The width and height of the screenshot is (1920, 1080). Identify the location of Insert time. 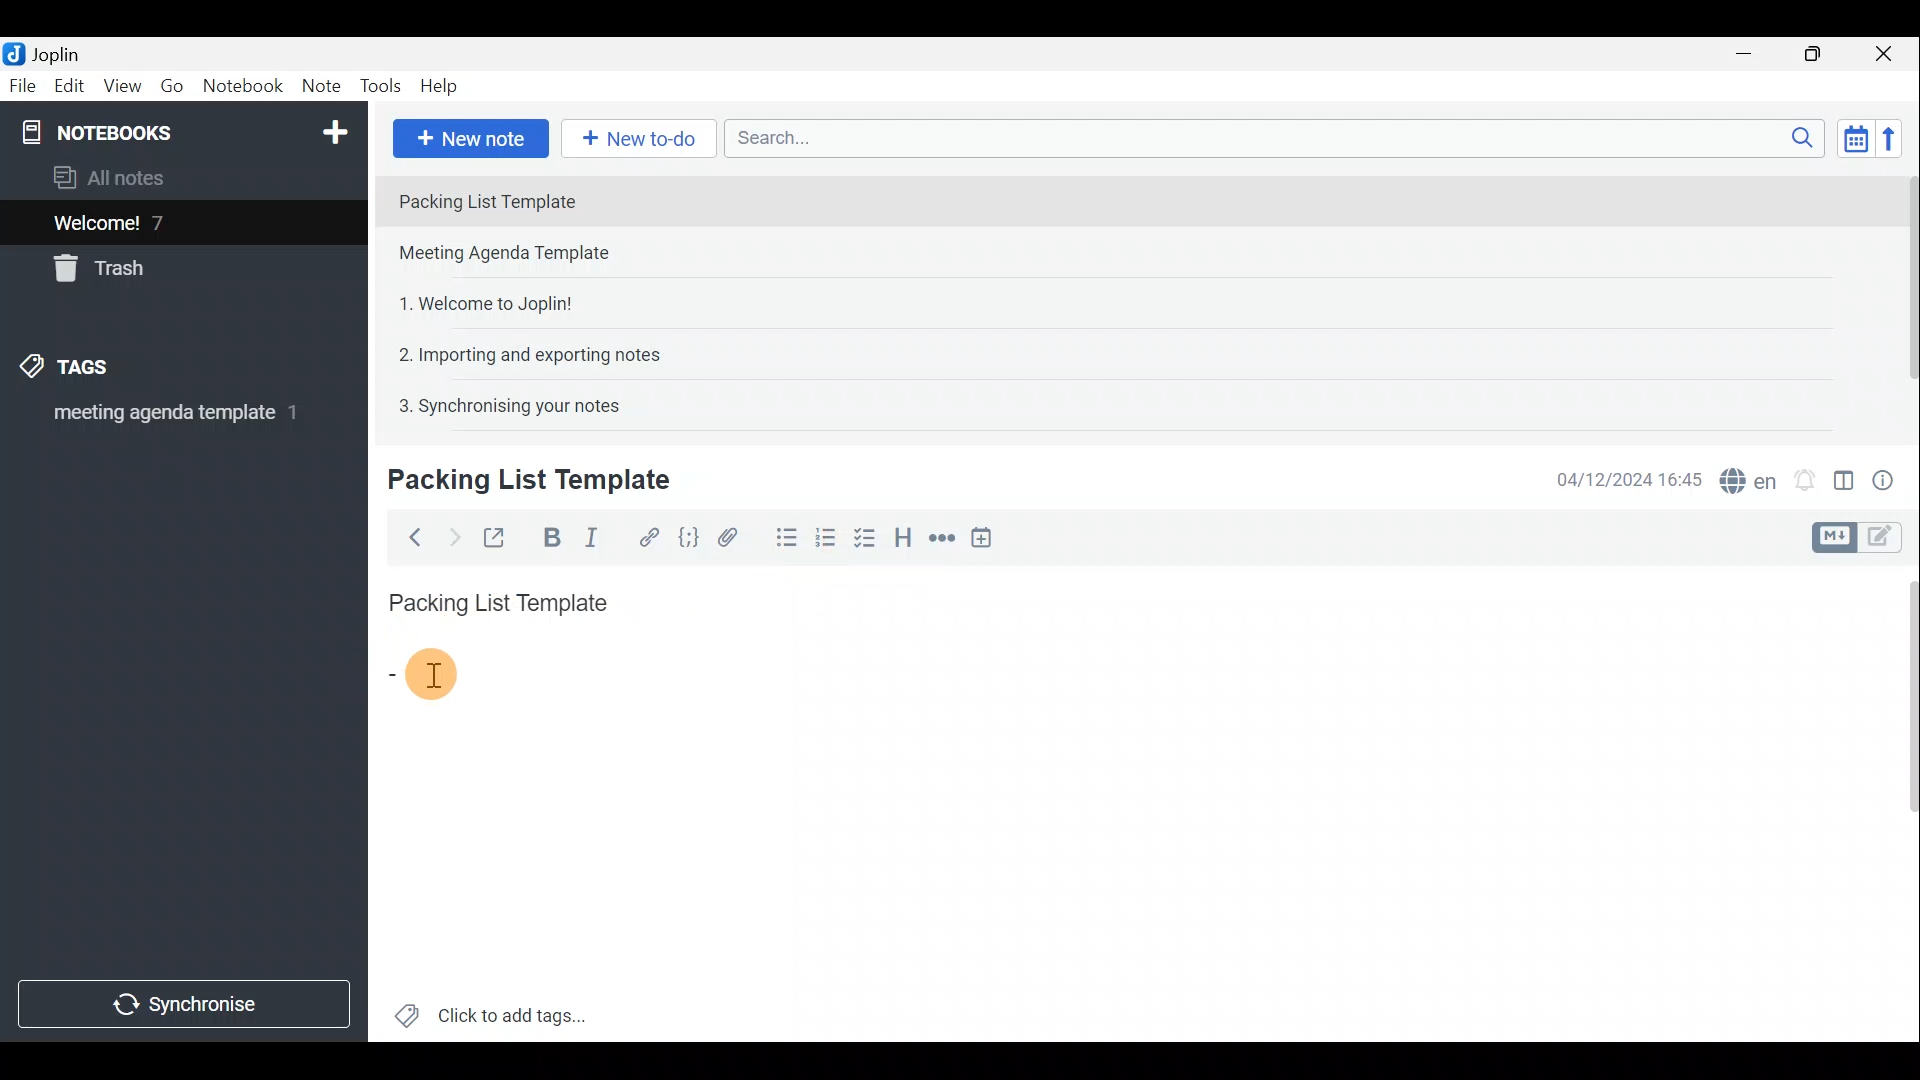
(988, 537).